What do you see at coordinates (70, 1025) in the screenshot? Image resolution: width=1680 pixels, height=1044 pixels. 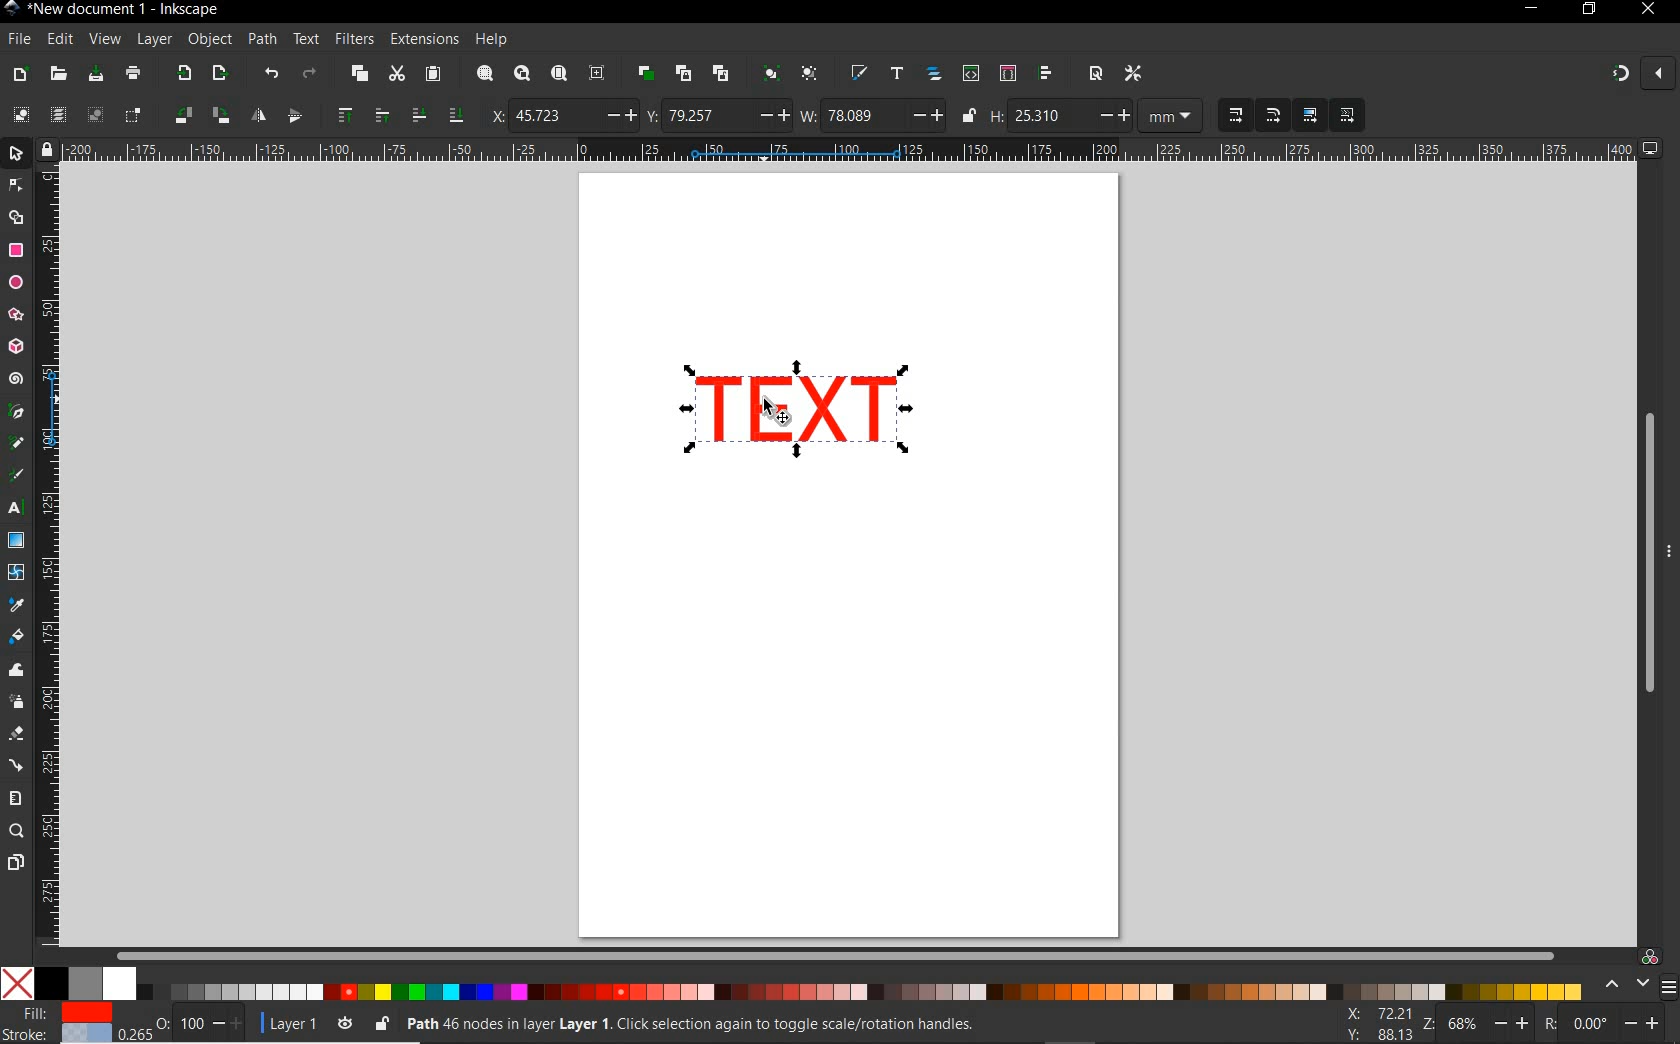 I see `FILE & STROKE` at bounding box center [70, 1025].